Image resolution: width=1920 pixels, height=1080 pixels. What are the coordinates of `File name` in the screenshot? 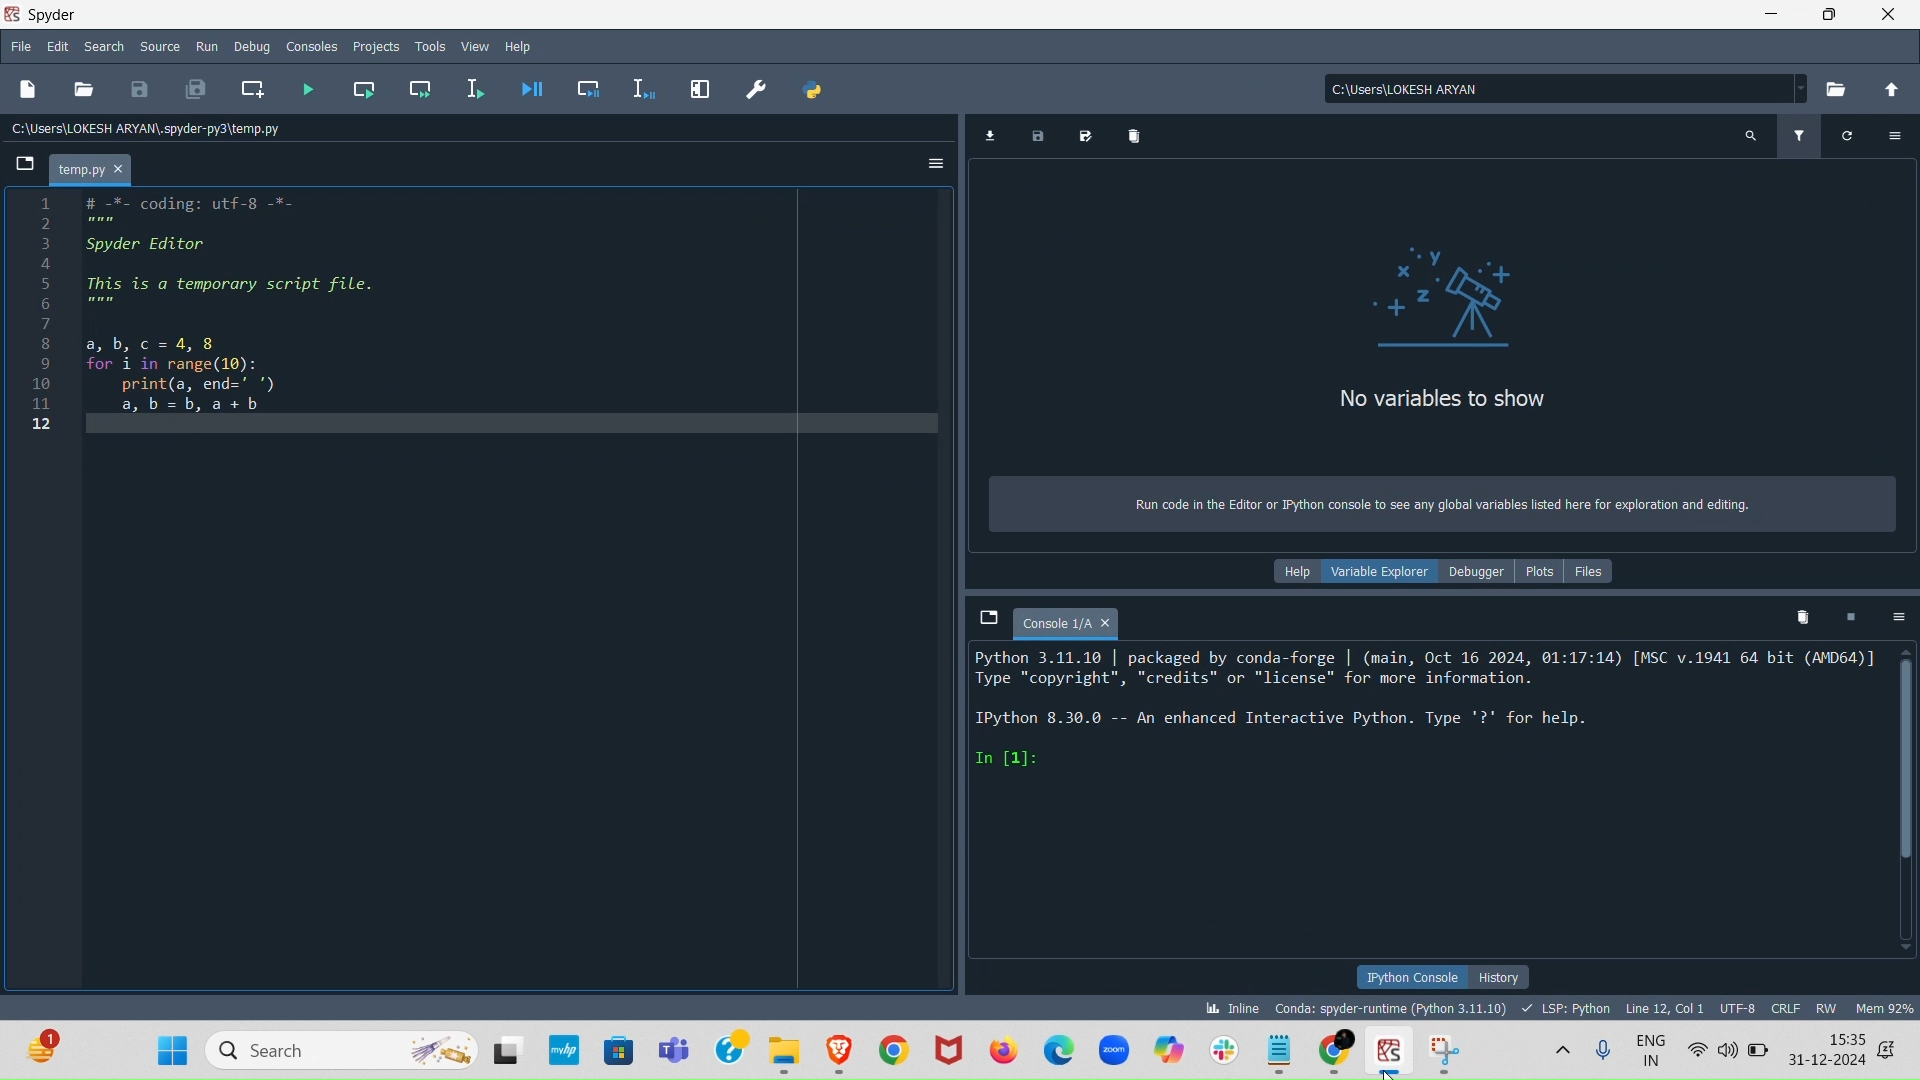 It's located at (95, 167).